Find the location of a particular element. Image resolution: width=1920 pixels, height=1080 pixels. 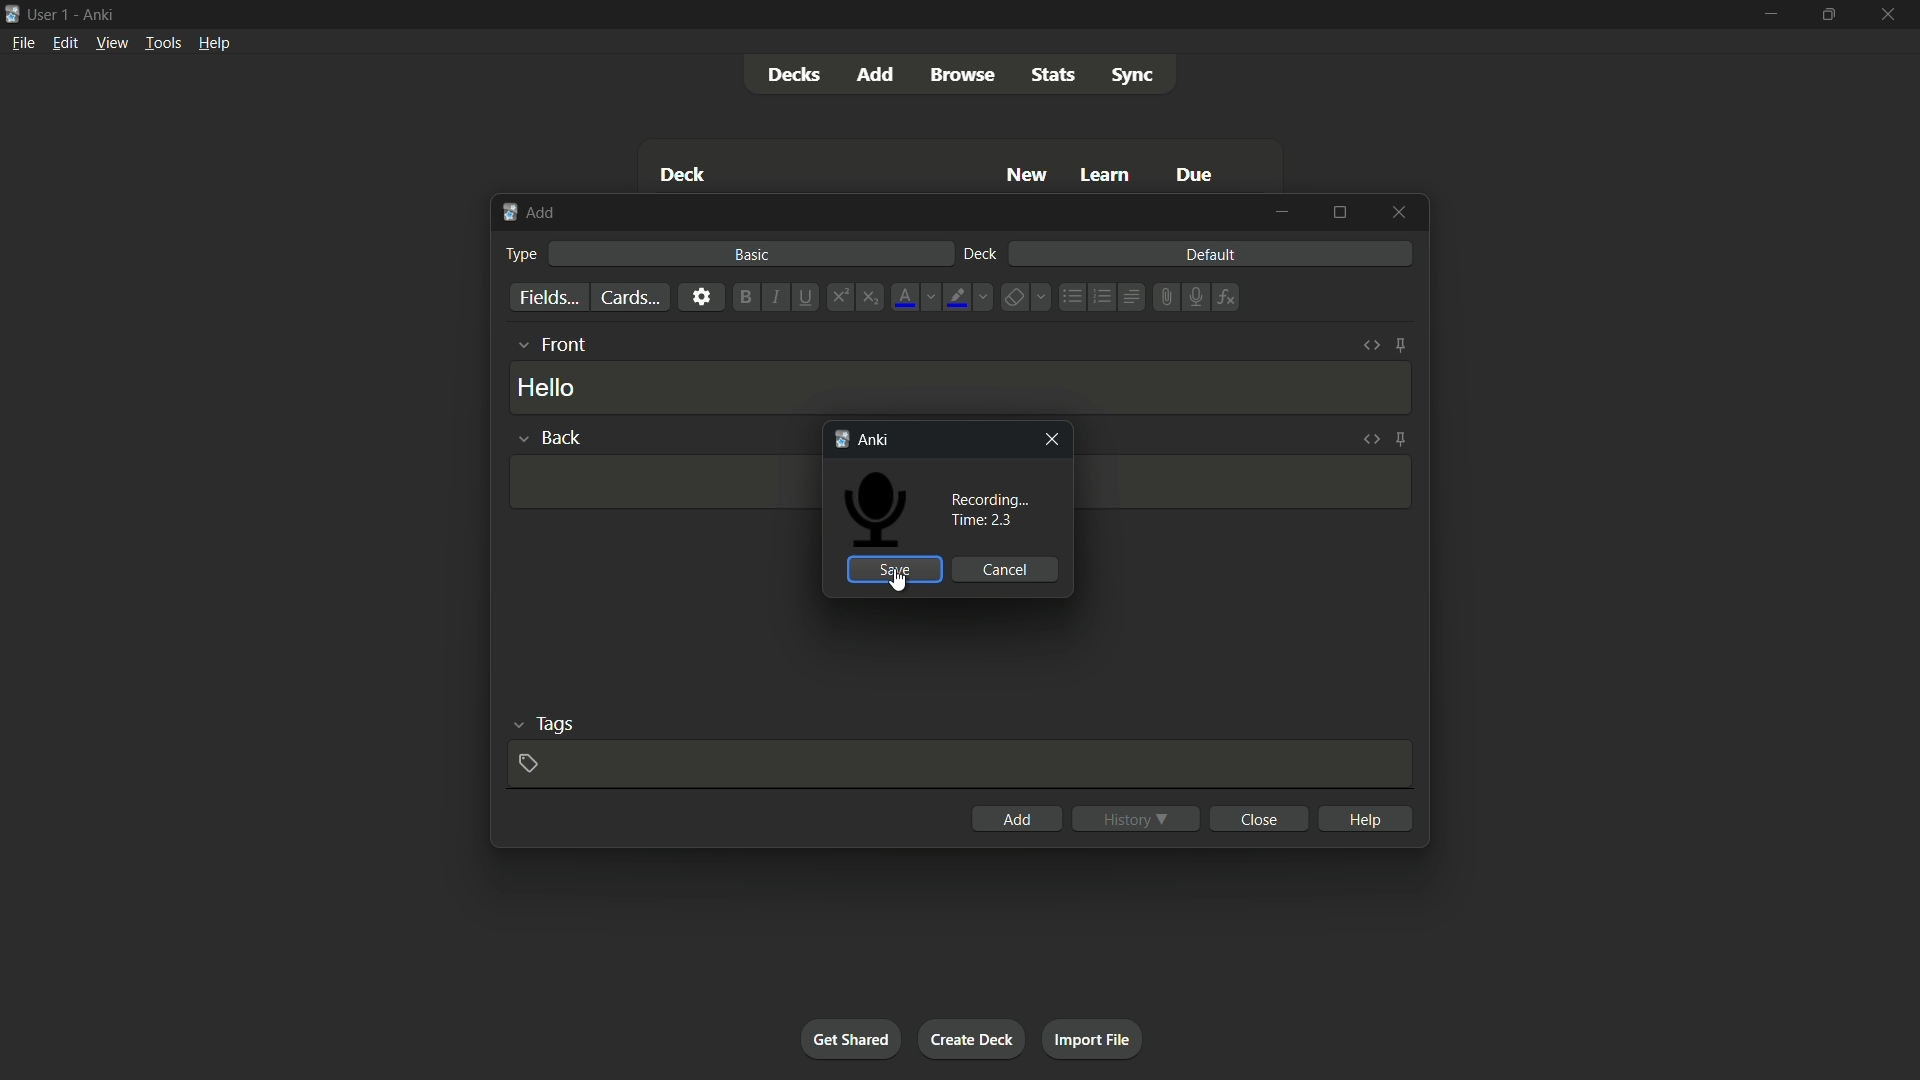

due is located at coordinates (1197, 173).